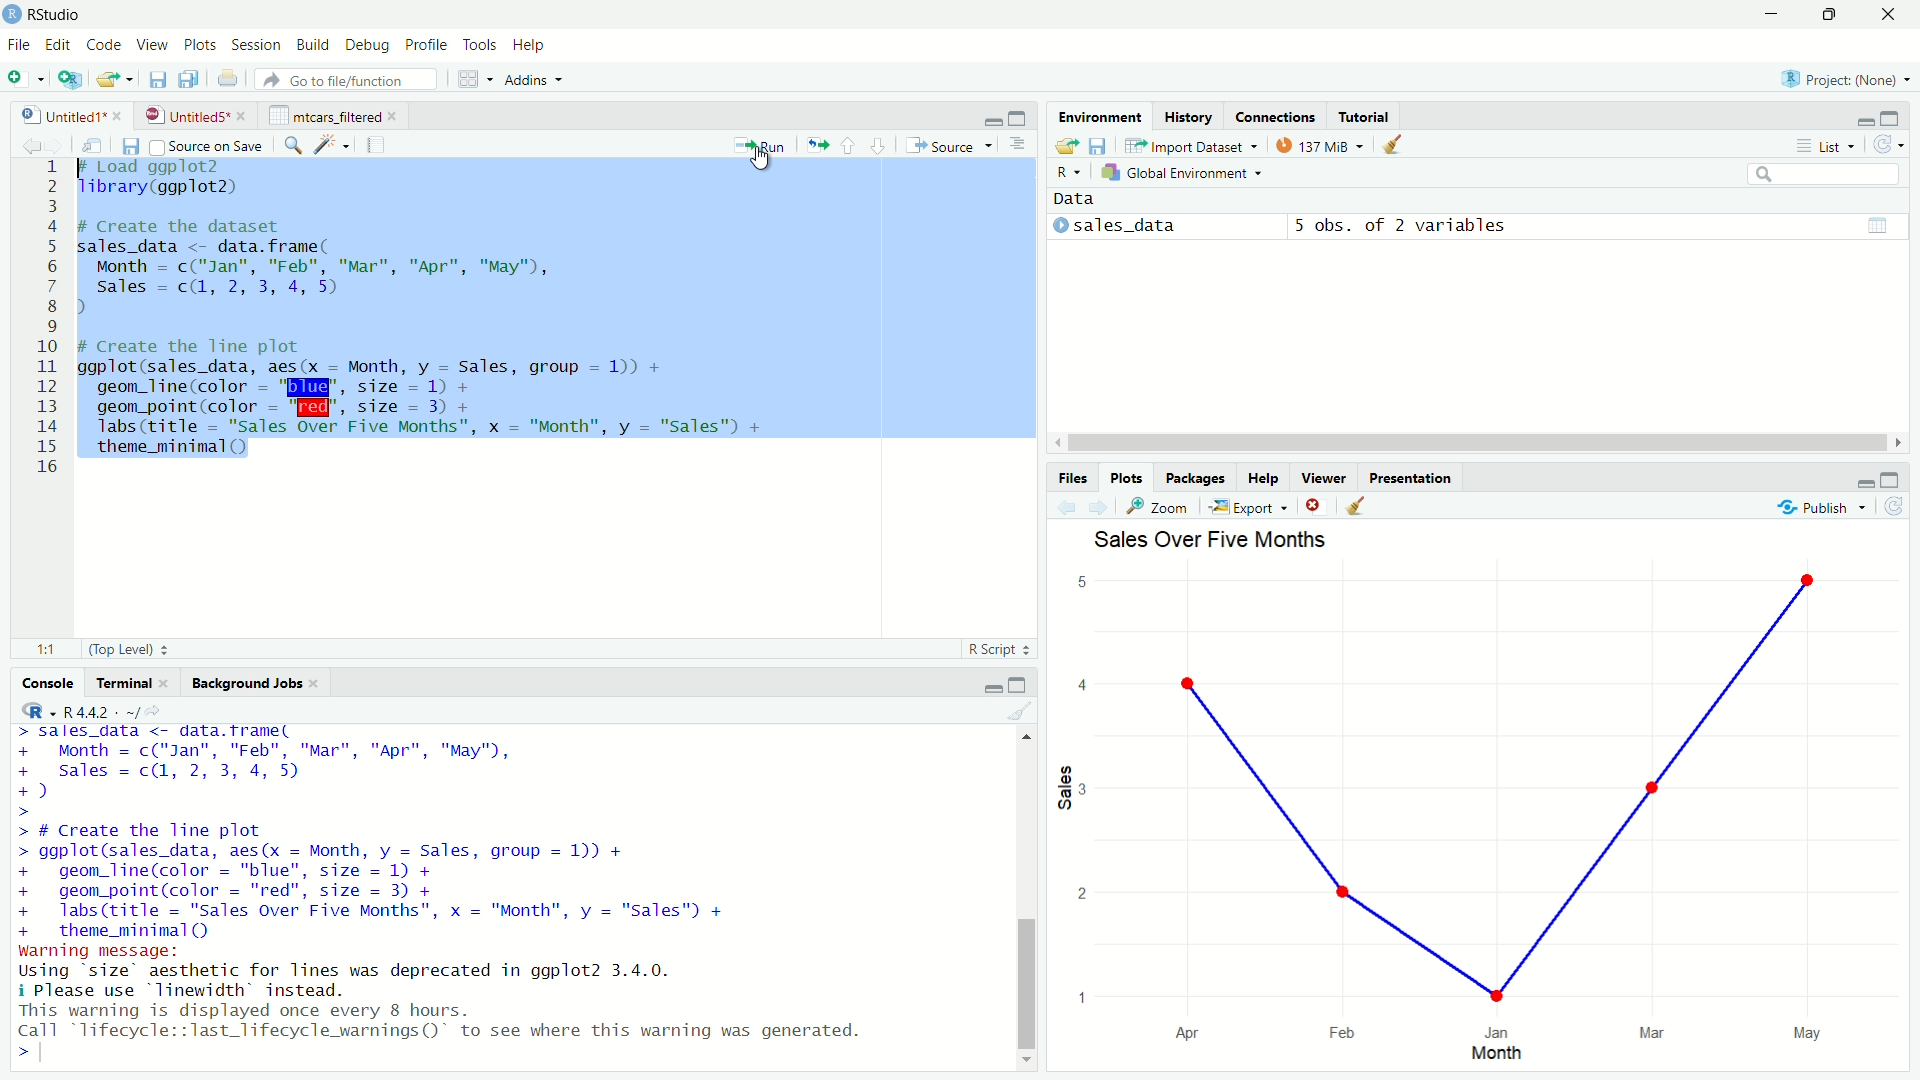 The image size is (1920, 1080). What do you see at coordinates (765, 160) in the screenshot?
I see `cursor` at bounding box center [765, 160].